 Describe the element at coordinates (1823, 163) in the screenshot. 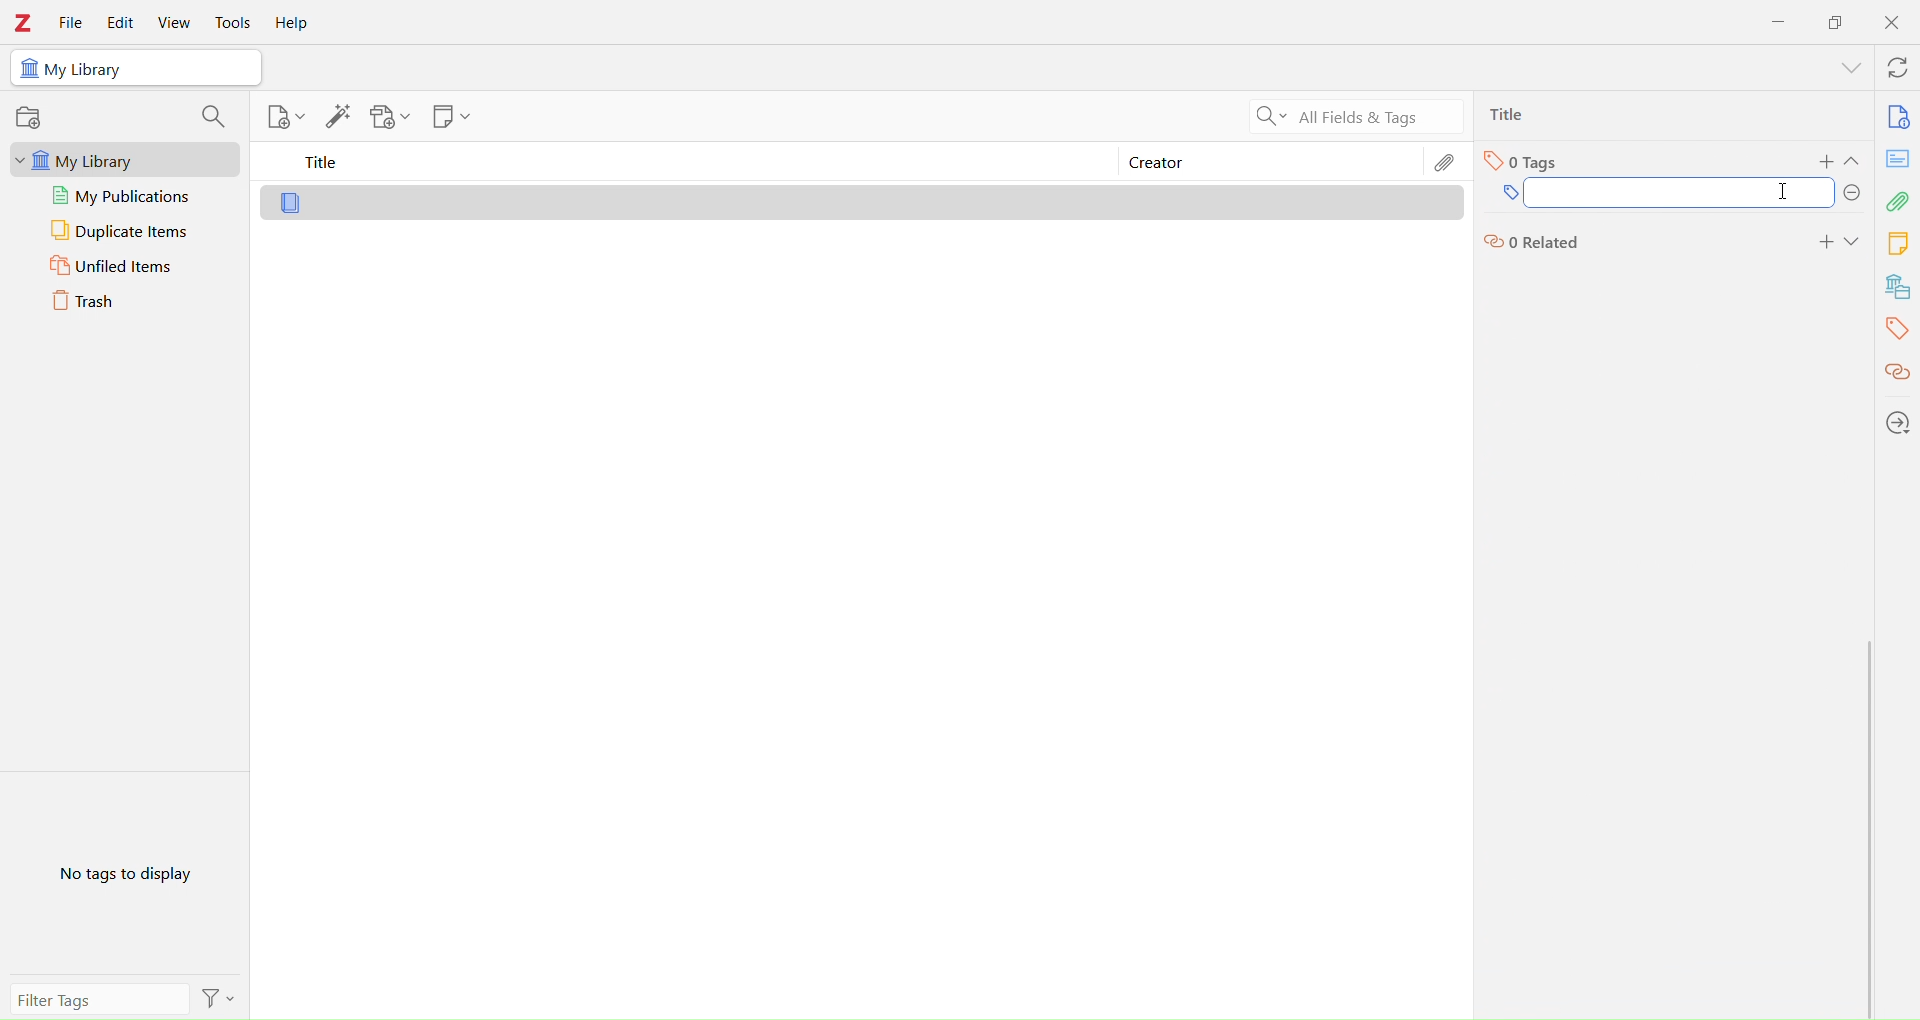

I see `` at that location.